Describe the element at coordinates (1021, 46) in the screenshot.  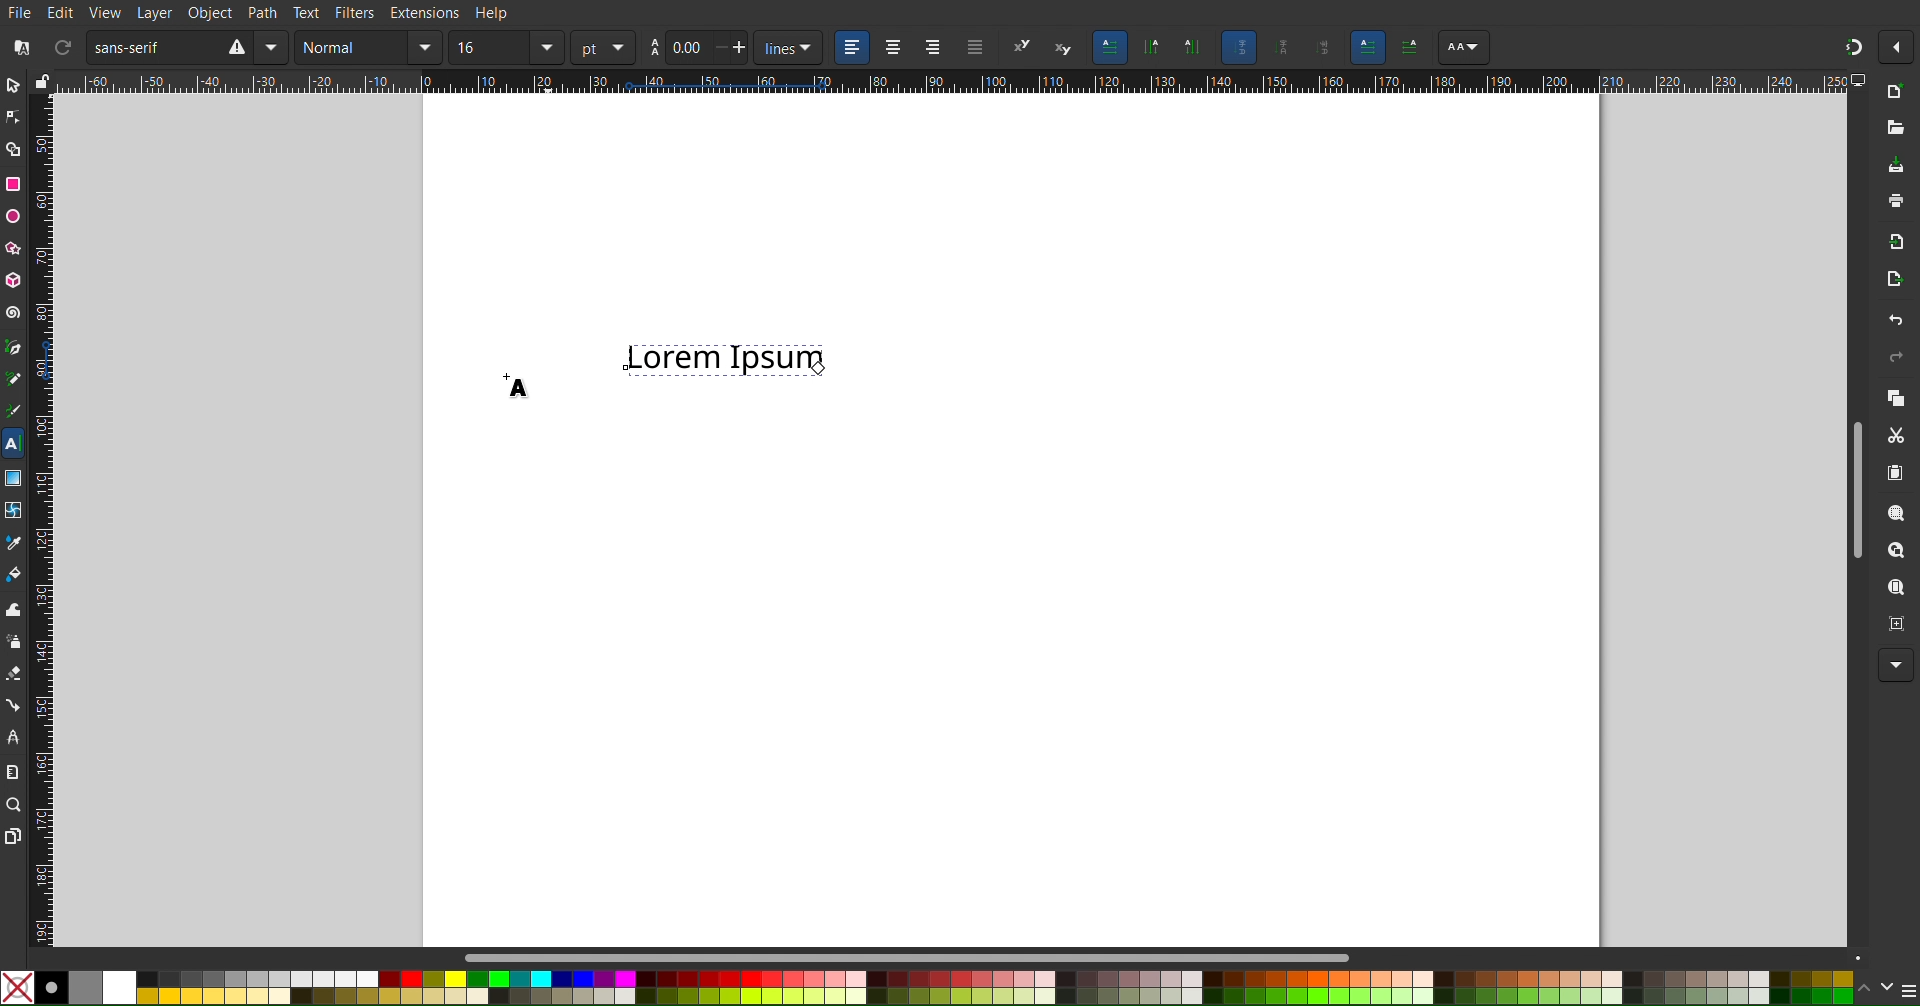
I see `superscript` at that location.